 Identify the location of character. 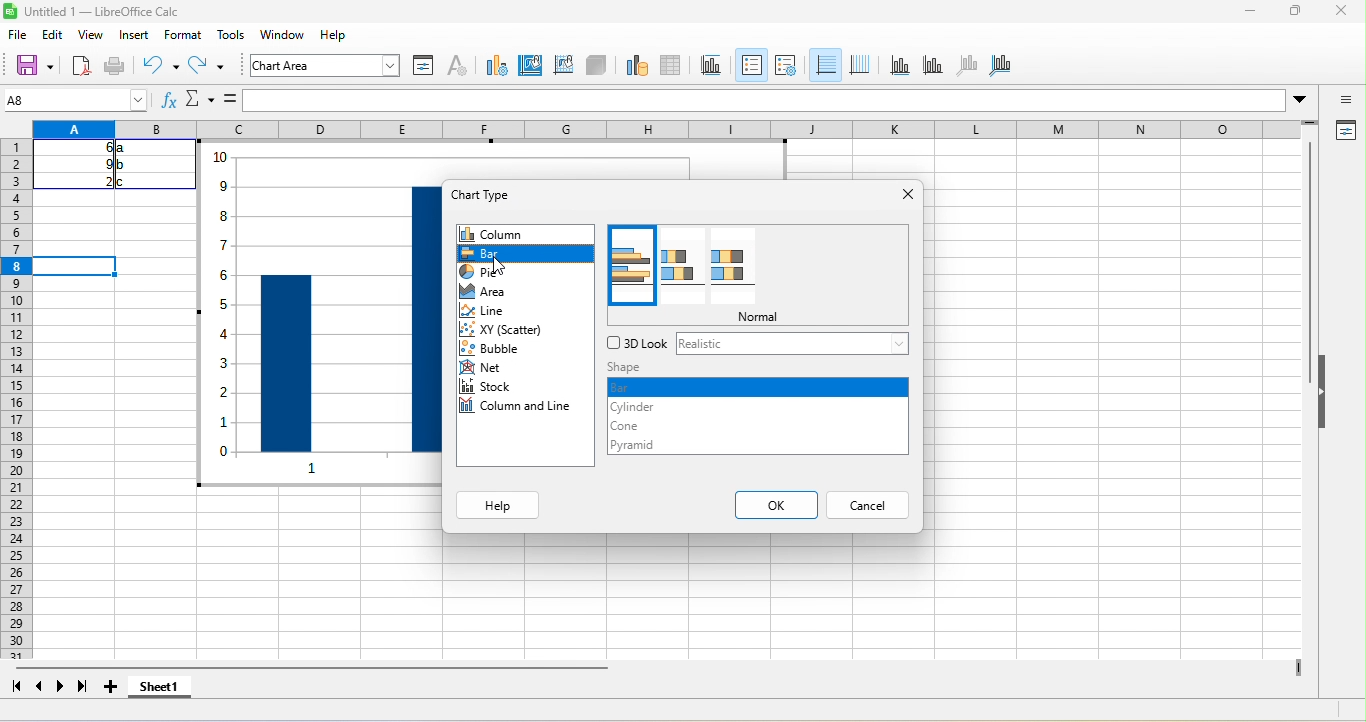
(459, 67).